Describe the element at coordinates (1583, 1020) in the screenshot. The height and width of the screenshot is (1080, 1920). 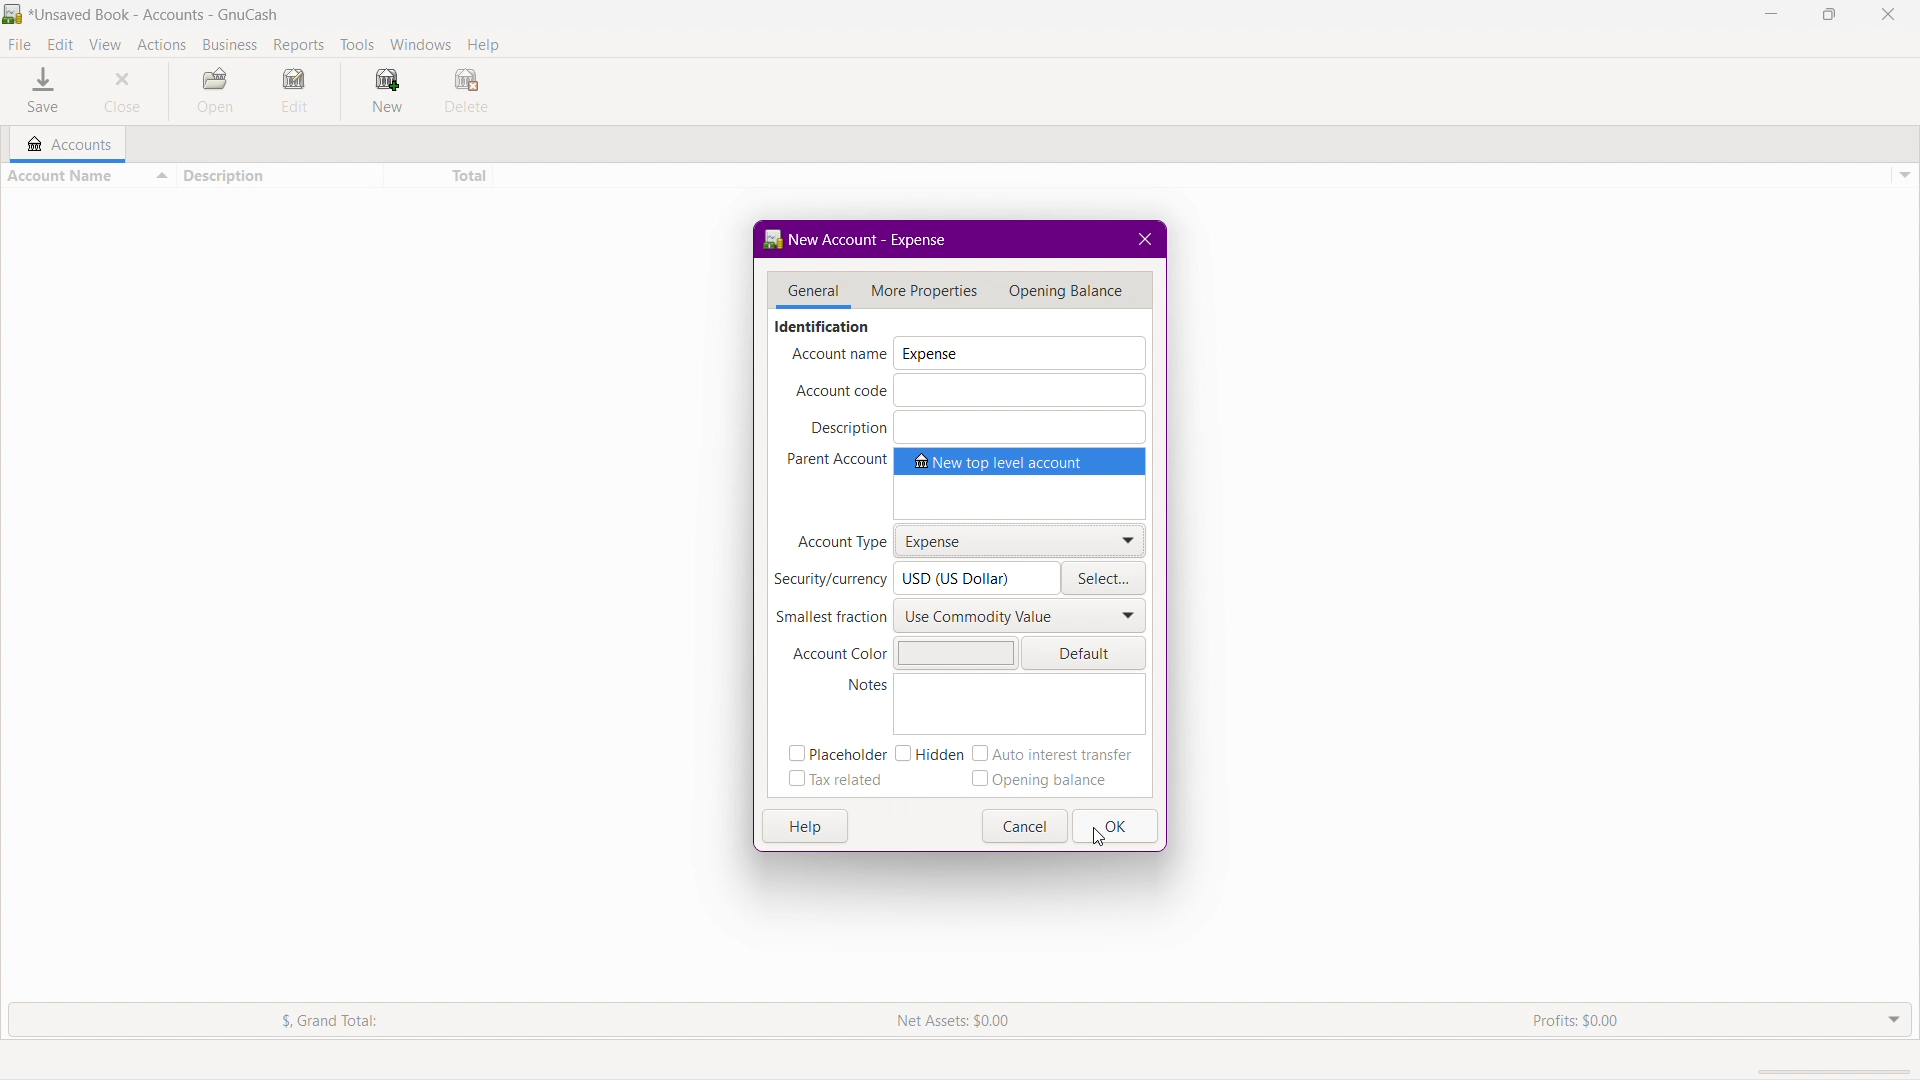
I see `Profits: $0.00` at that location.